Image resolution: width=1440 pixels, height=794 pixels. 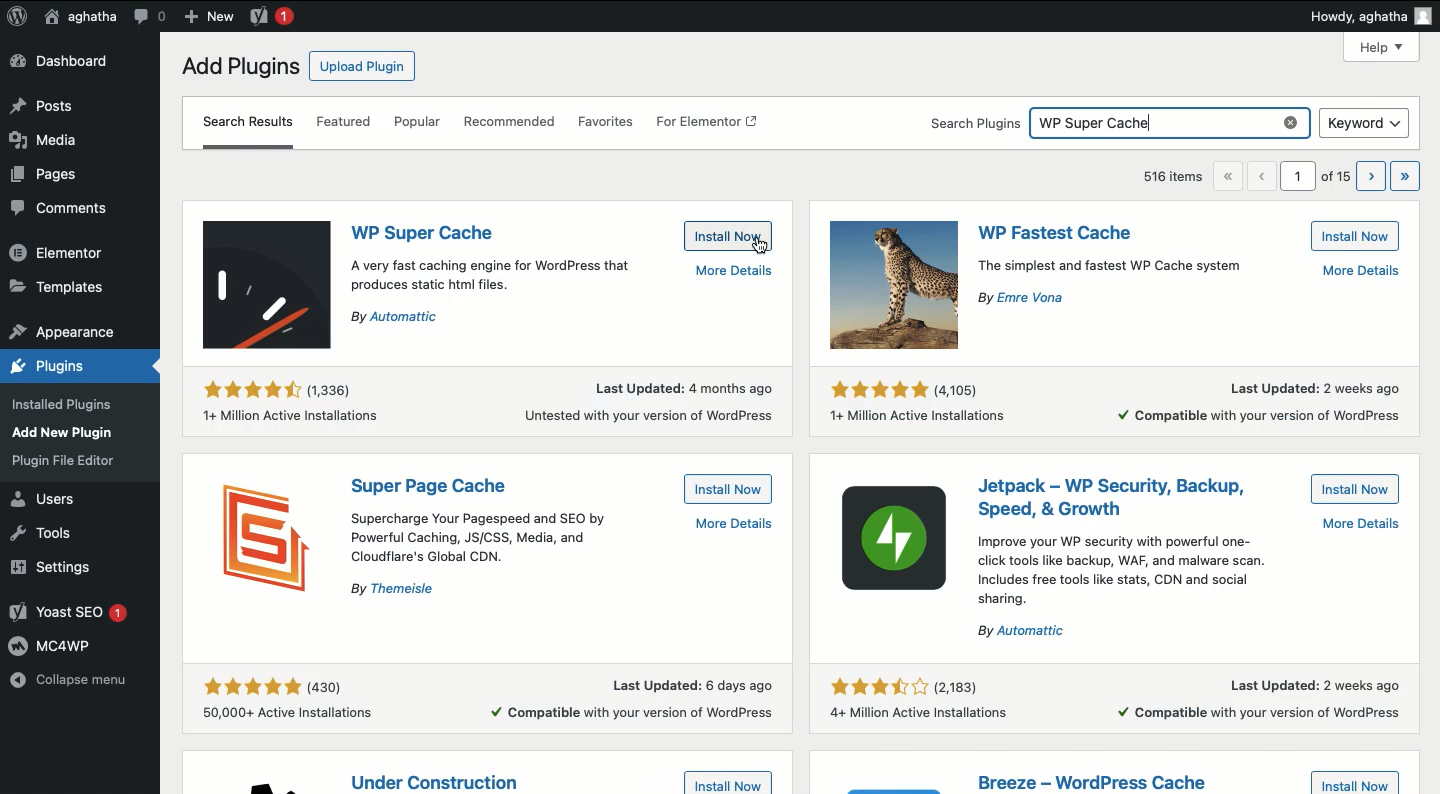 I want to click on Popular, so click(x=416, y=120).